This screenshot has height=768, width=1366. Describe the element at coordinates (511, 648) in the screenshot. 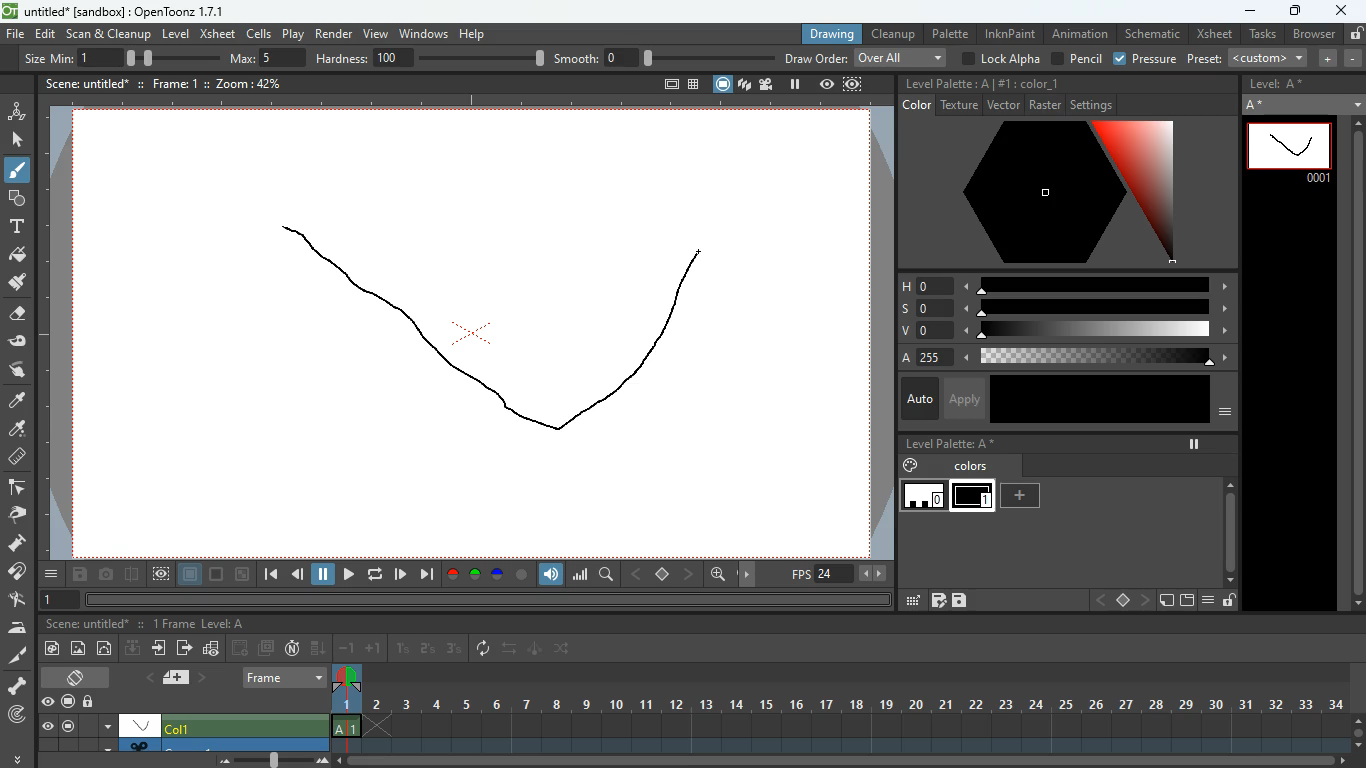

I see `swap` at that location.